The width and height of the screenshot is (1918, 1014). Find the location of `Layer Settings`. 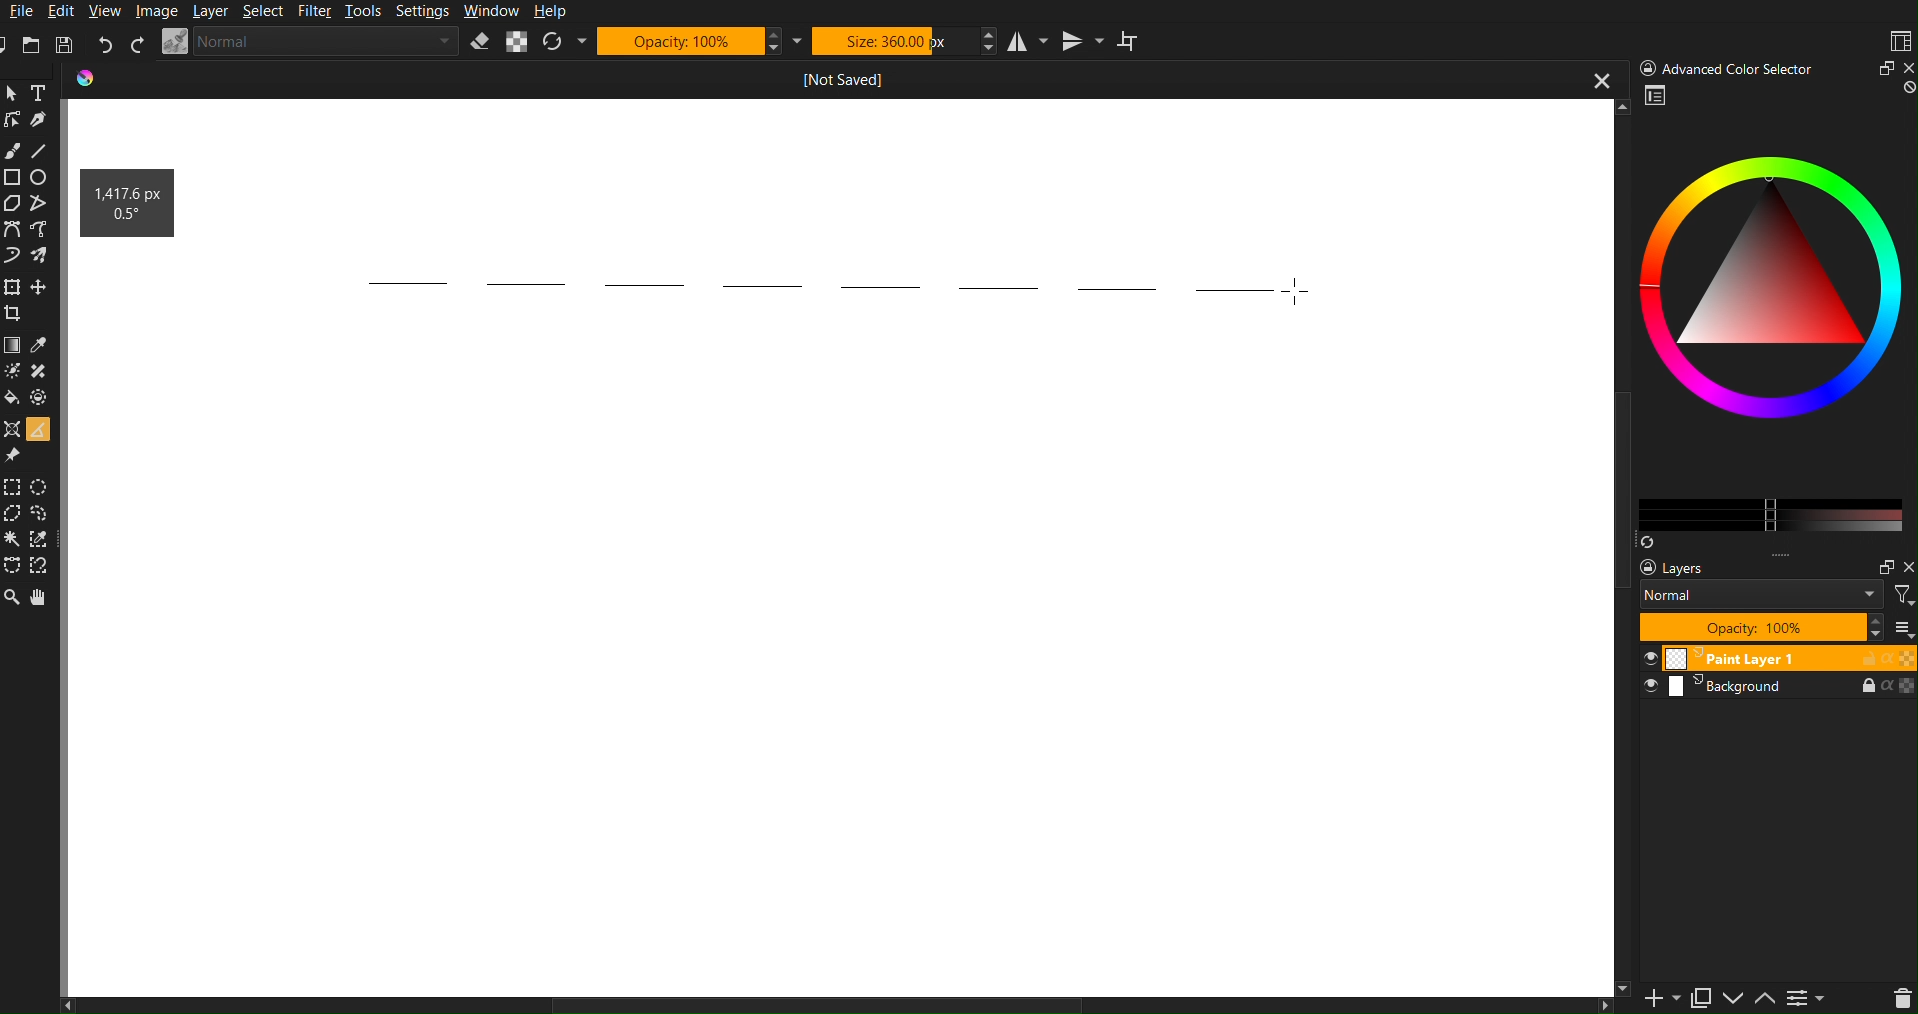

Layer Settings is located at coordinates (1767, 598).